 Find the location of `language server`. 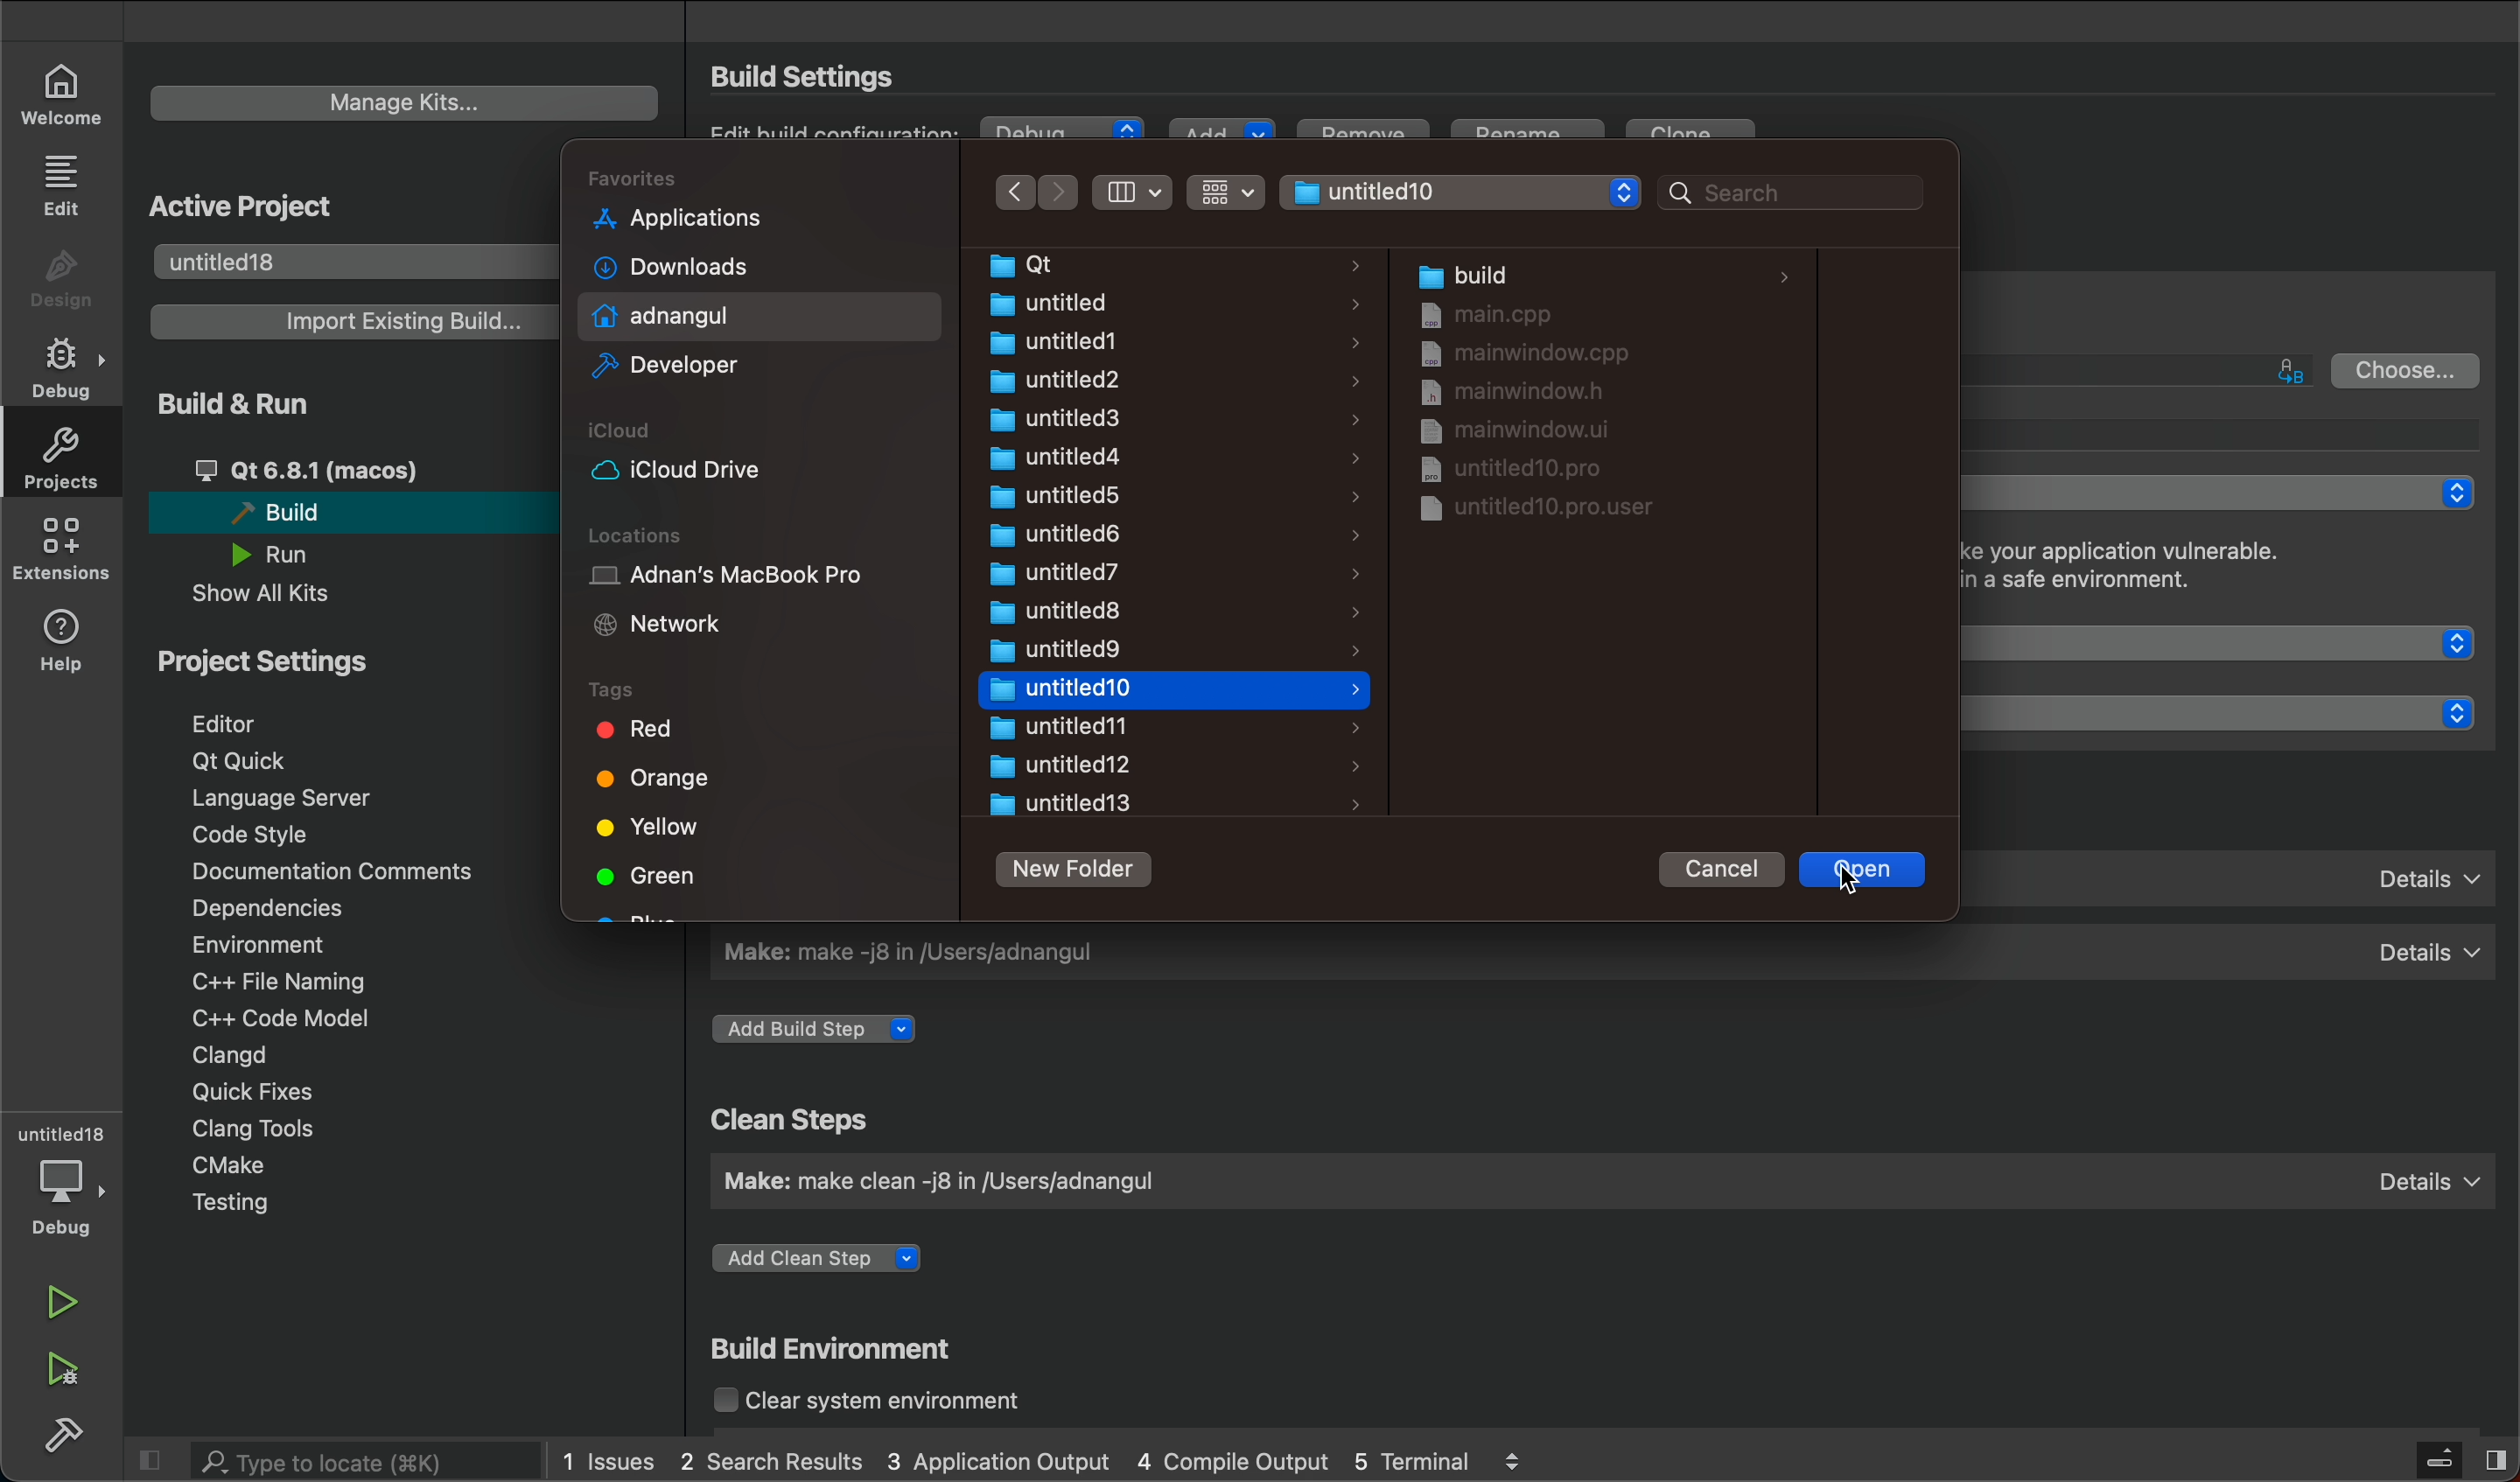

language server is located at coordinates (295, 801).